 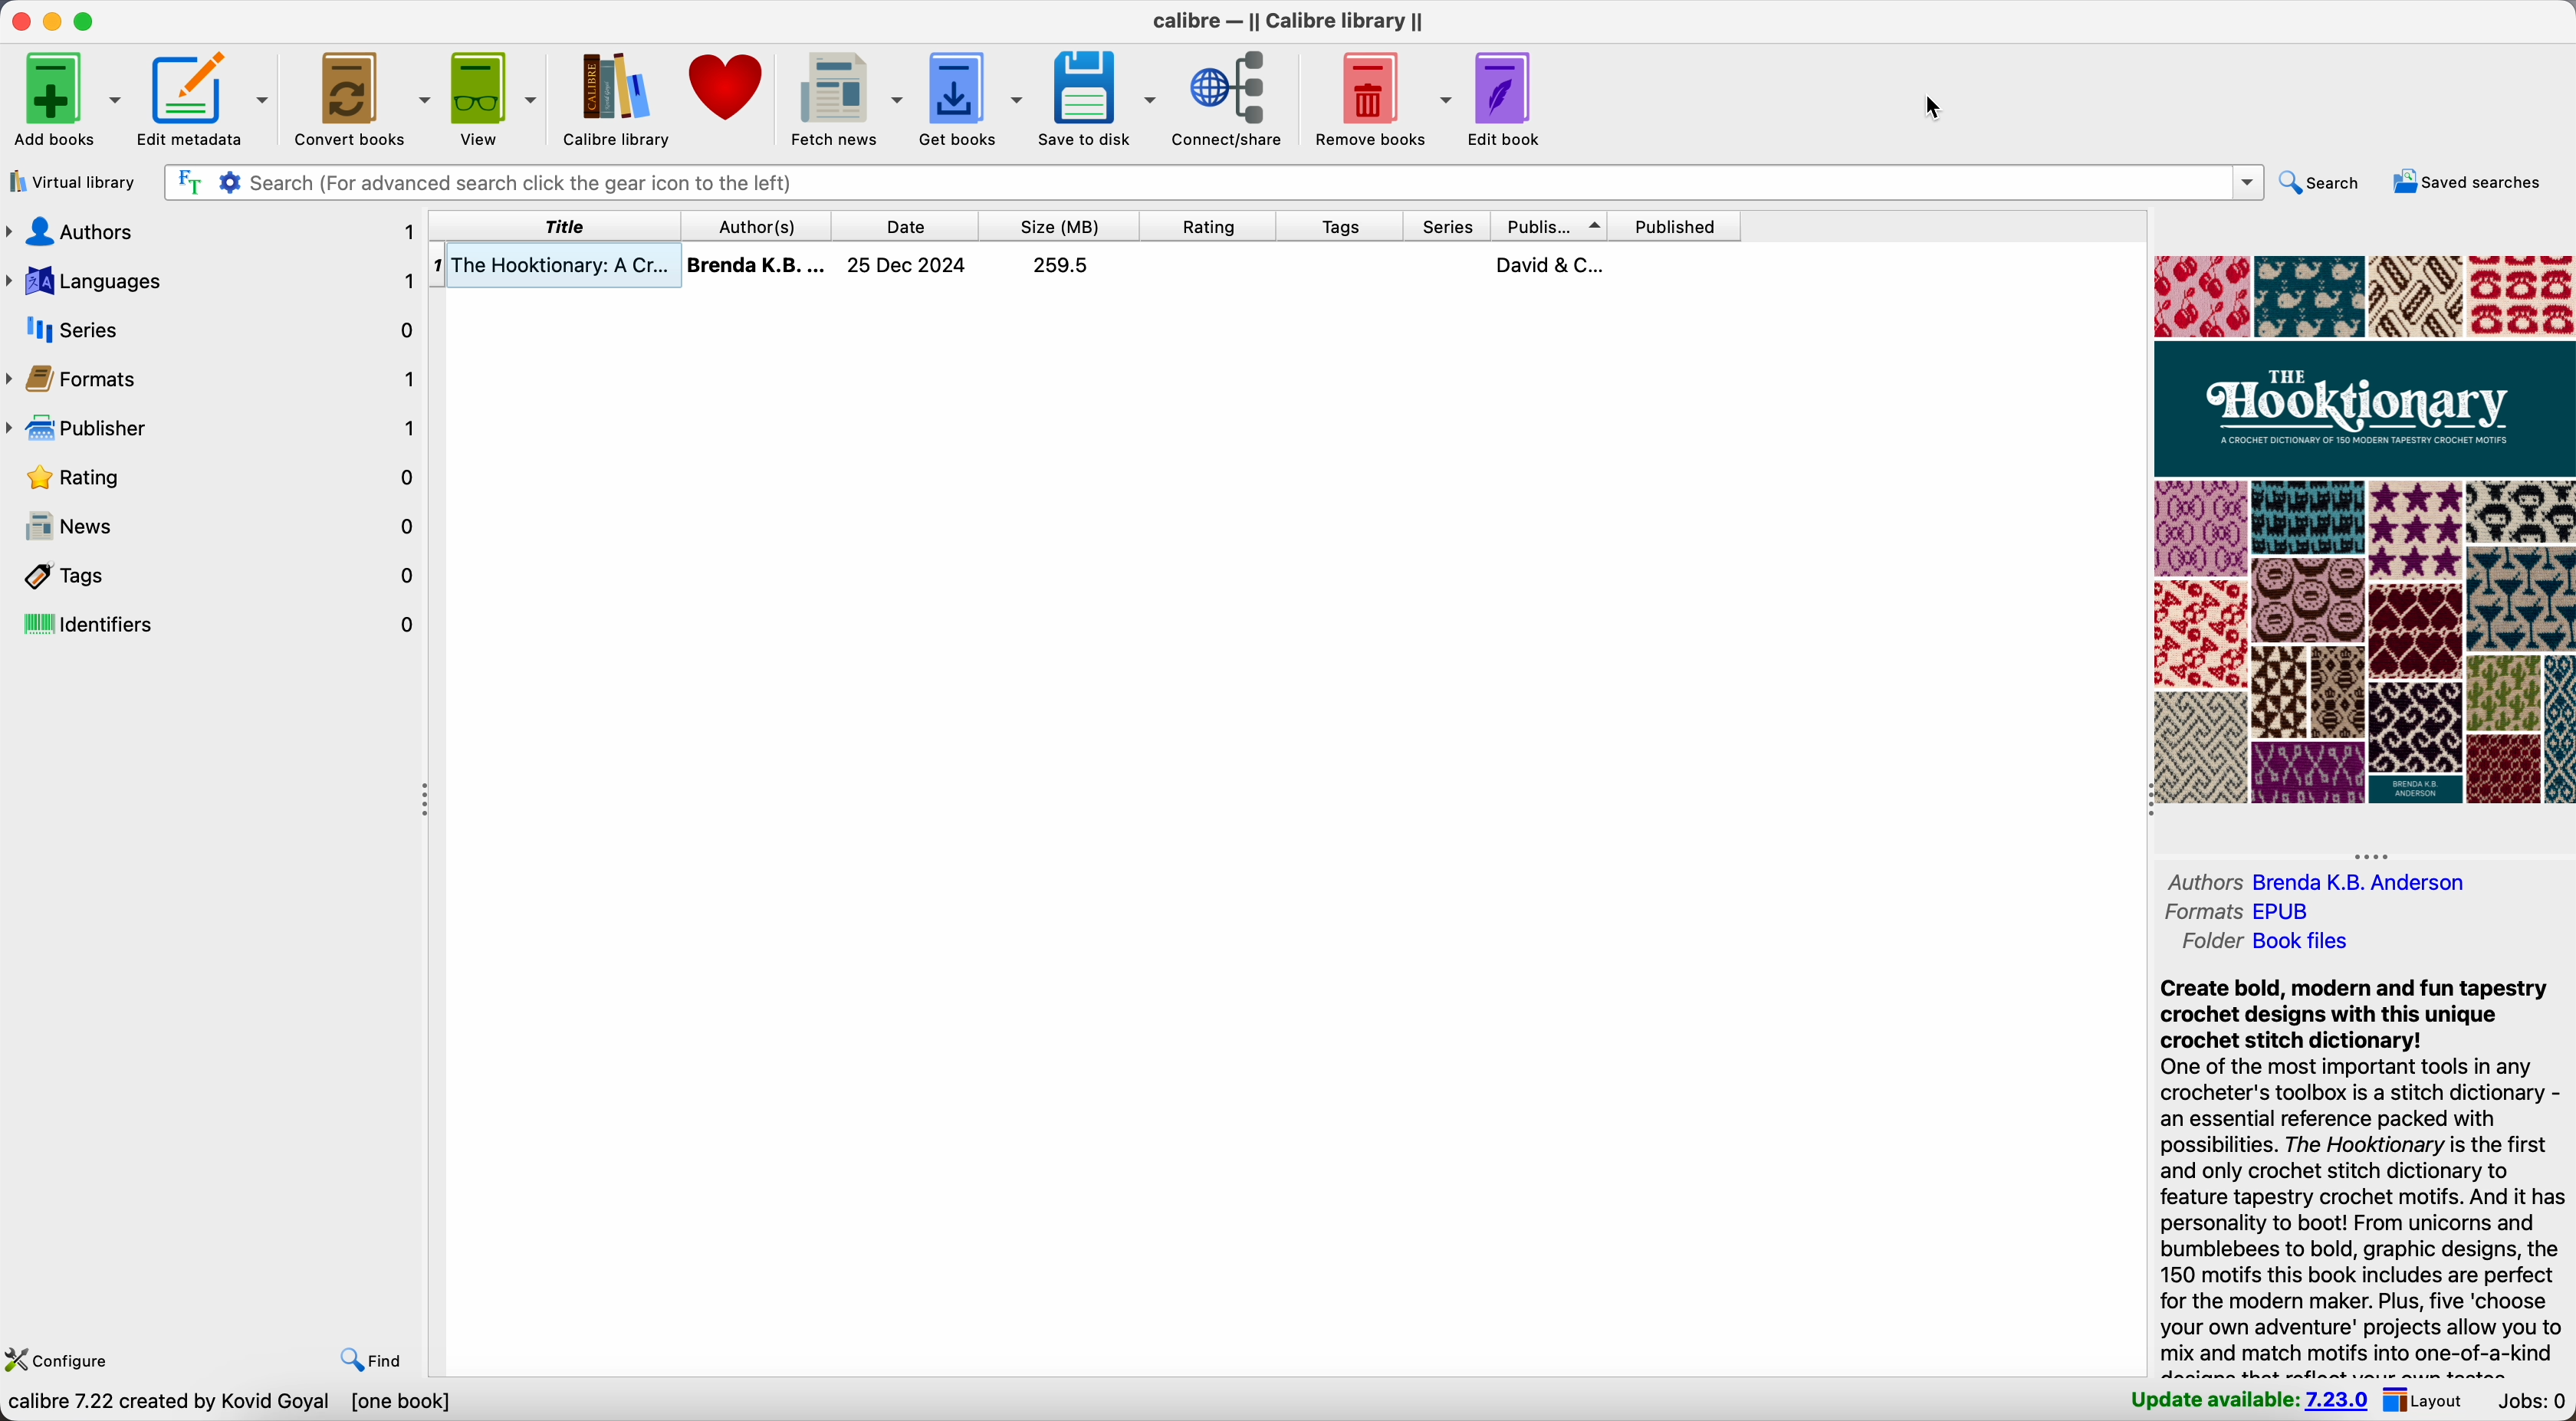 What do you see at coordinates (213, 279) in the screenshot?
I see `languages` at bounding box center [213, 279].